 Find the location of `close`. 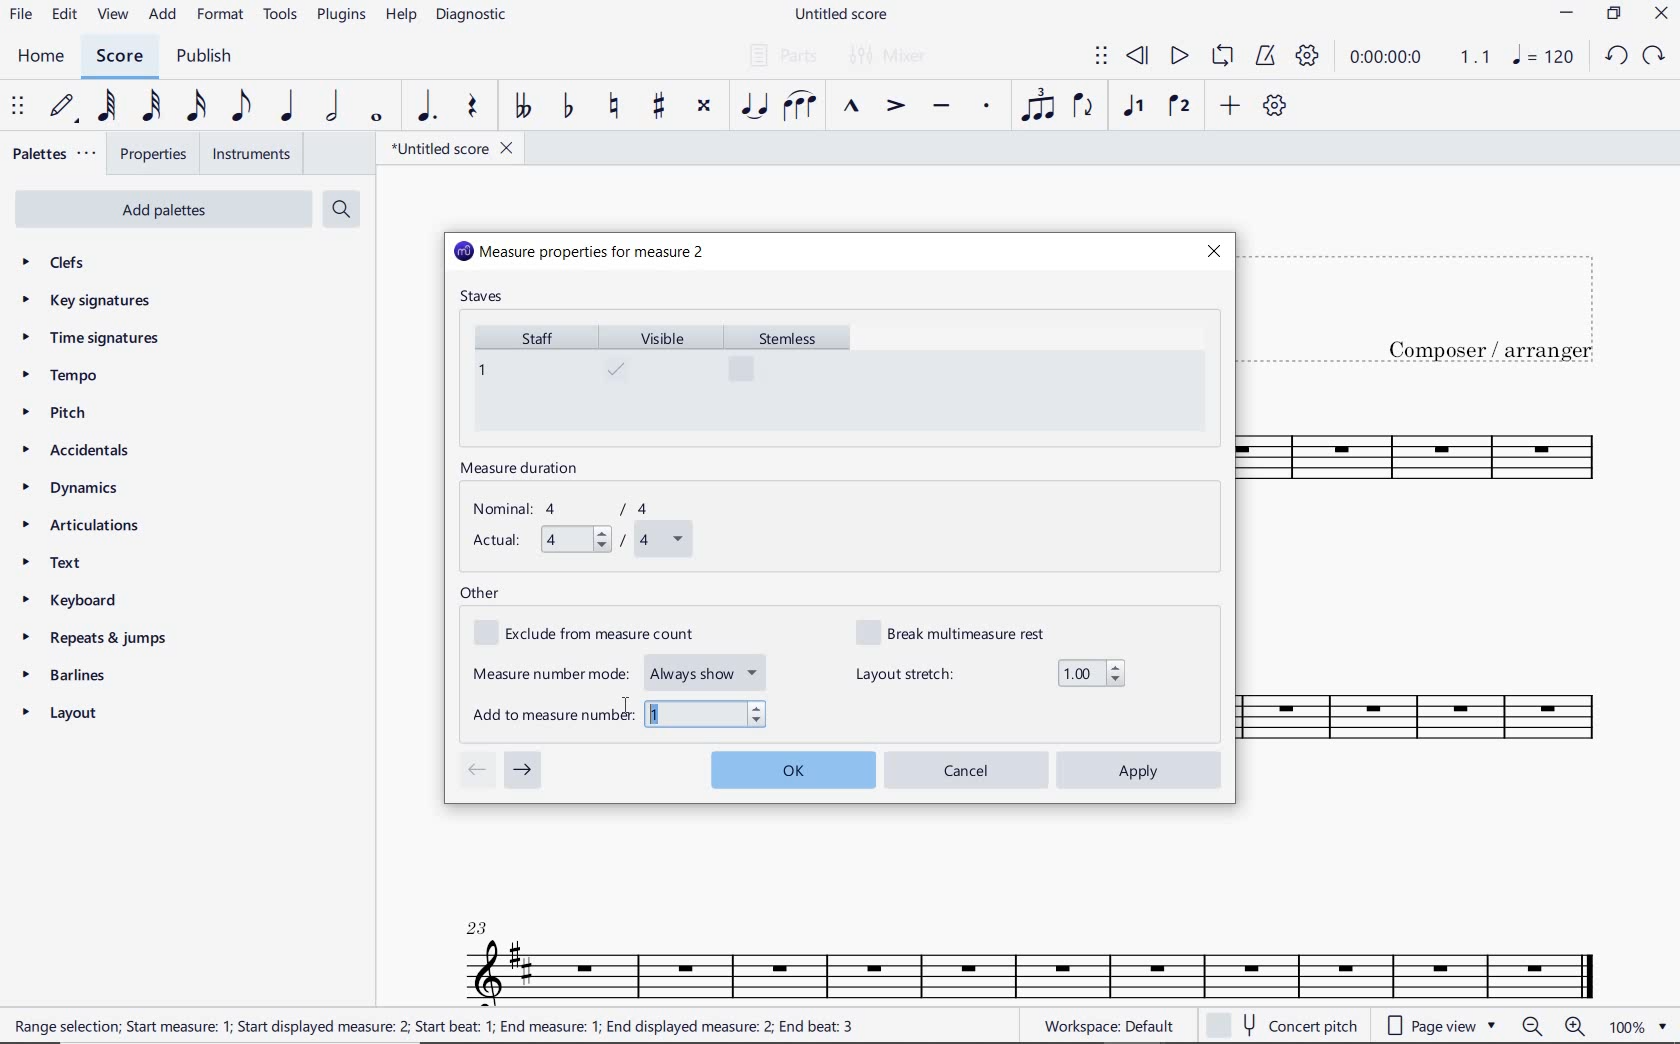

close is located at coordinates (1213, 251).